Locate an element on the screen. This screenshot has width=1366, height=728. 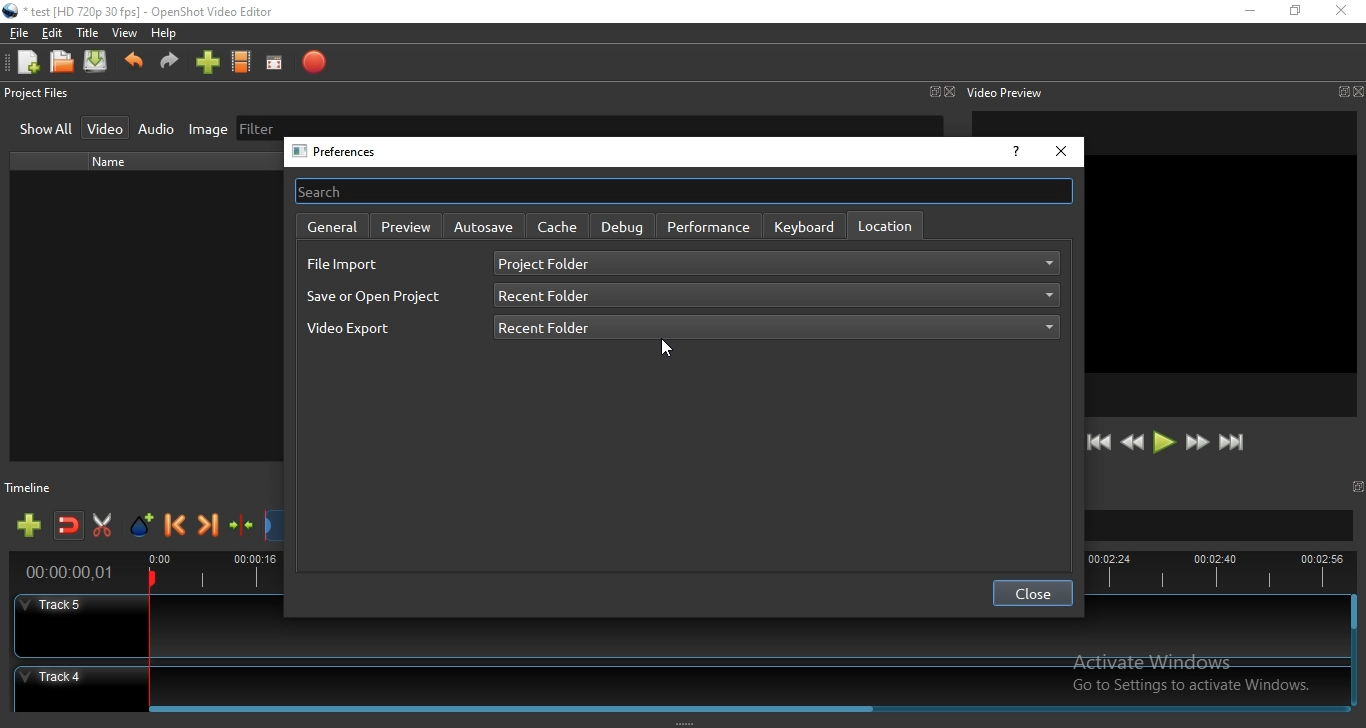
Redo is located at coordinates (170, 66).